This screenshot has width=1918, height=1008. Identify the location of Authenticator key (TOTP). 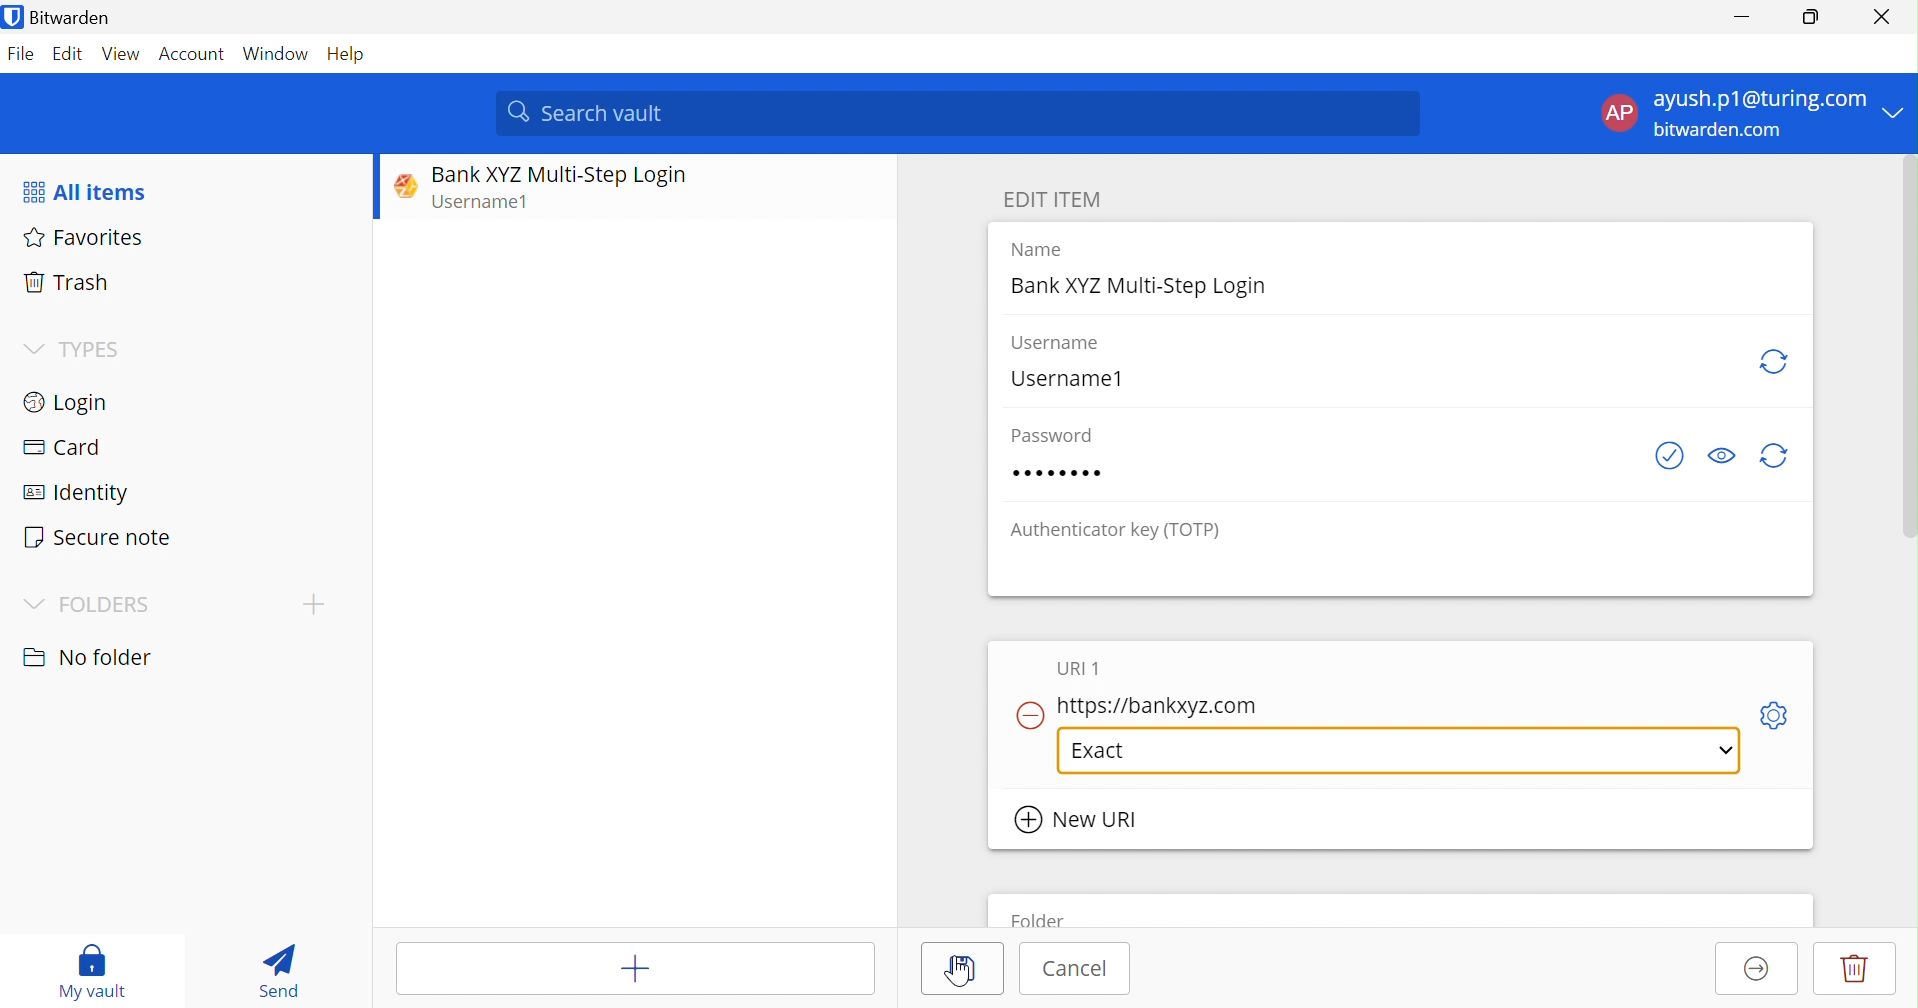
(1117, 533).